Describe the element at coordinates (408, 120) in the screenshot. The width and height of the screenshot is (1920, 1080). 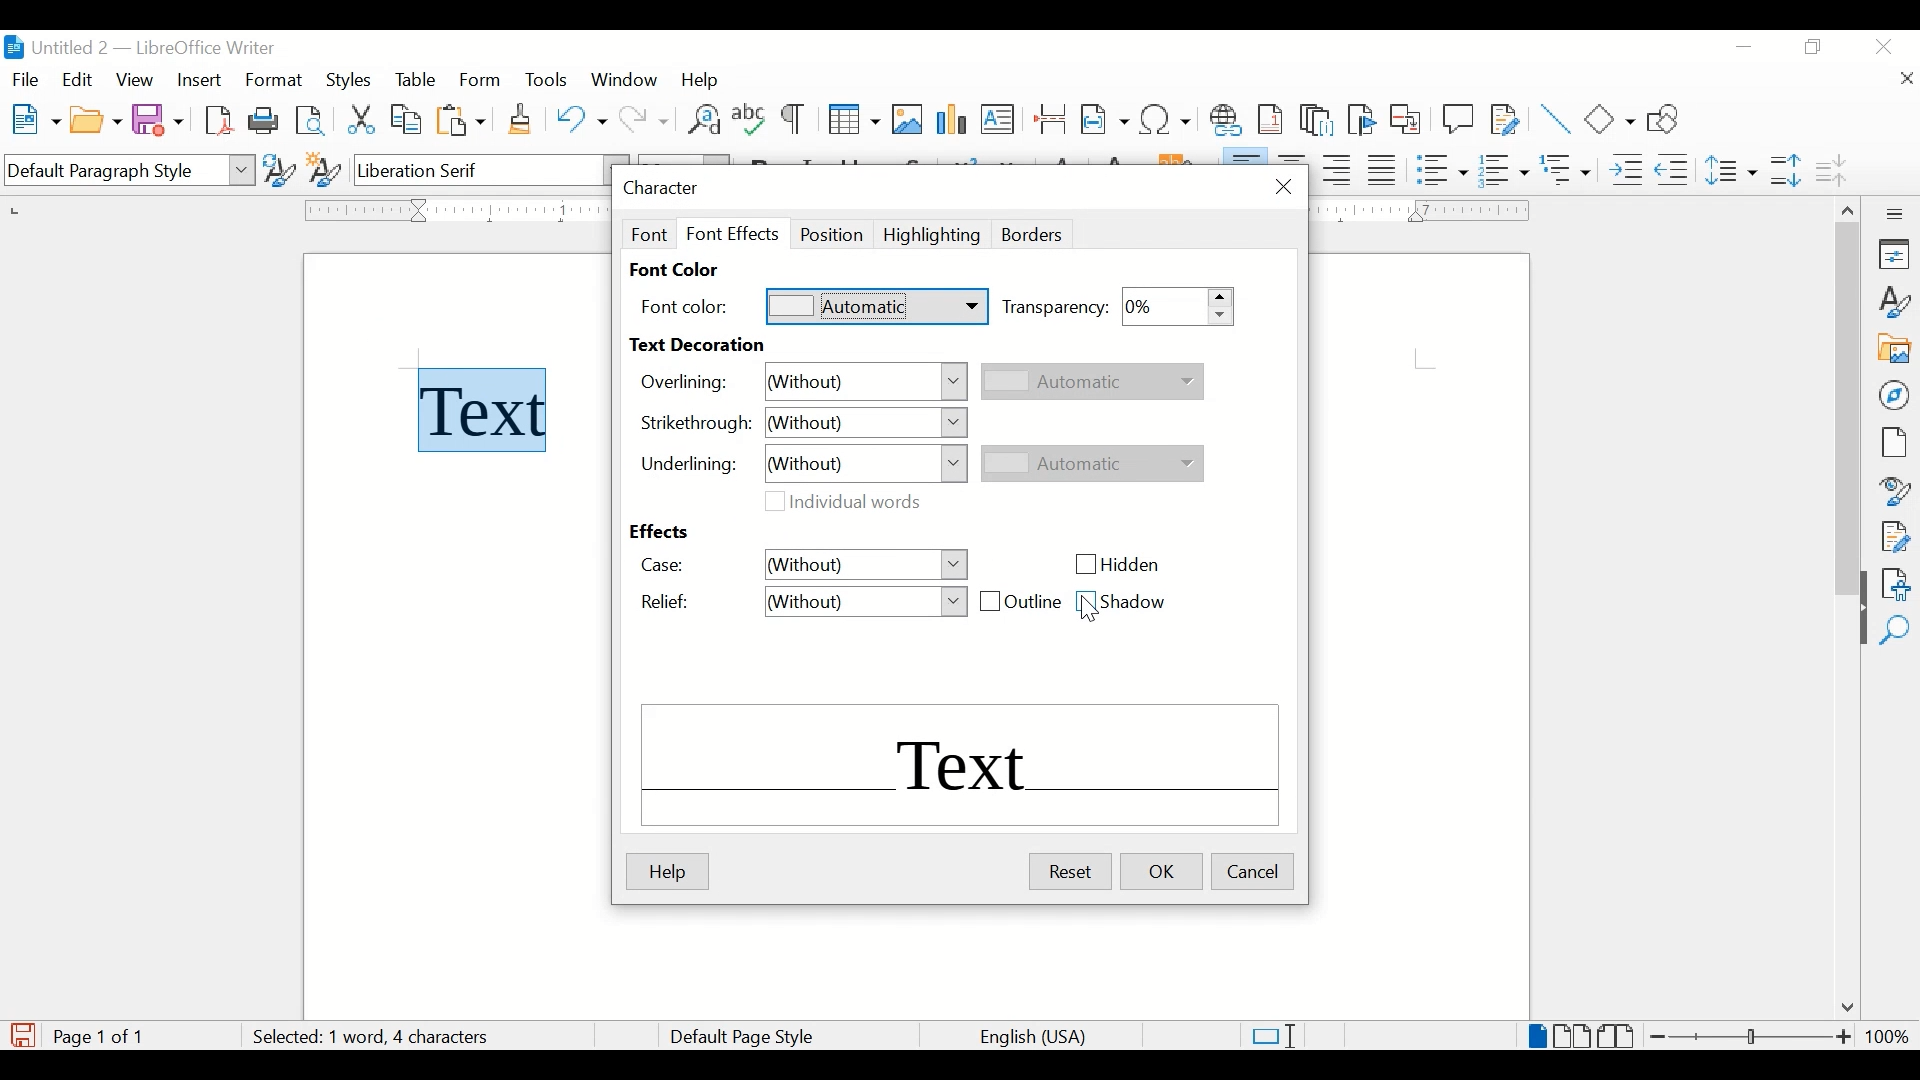
I see `copy` at that location.